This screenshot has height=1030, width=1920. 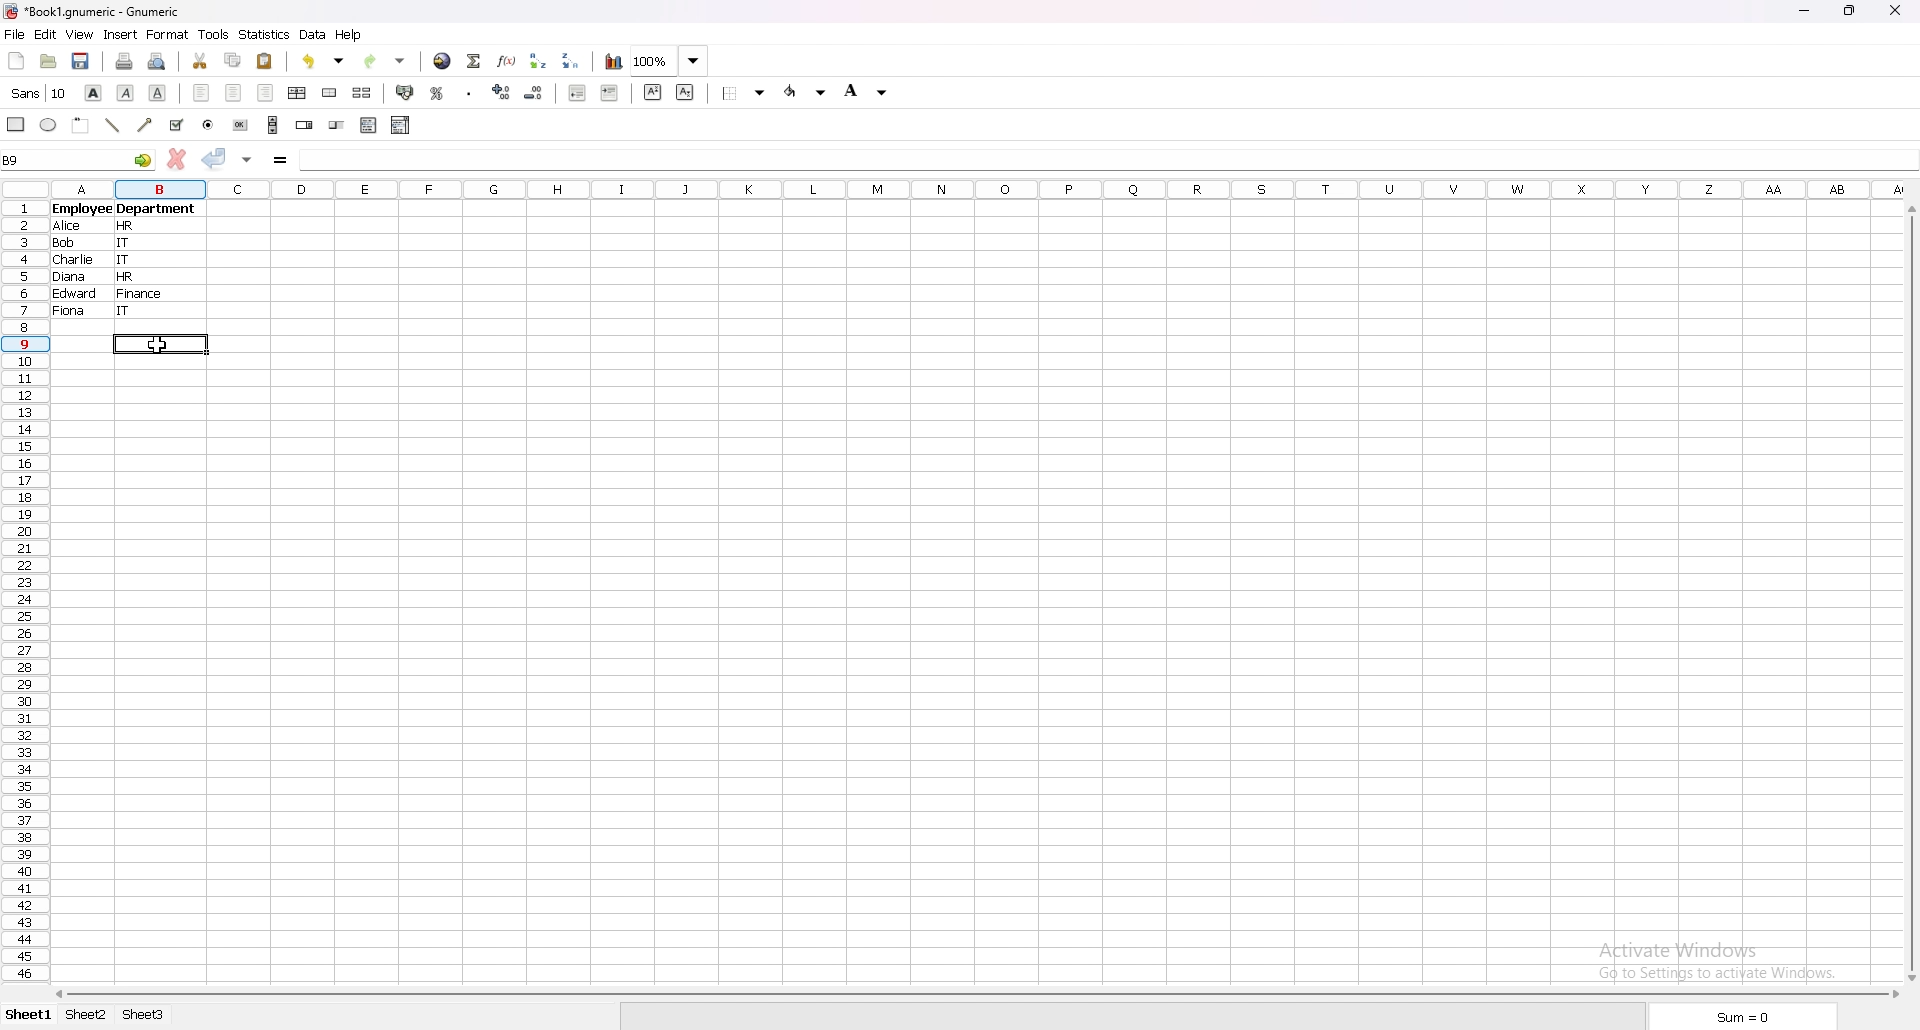 What do you see at coordinates (145, 124) in the screenshot?
I see `arrowed line` at bounding box center [145, 124].